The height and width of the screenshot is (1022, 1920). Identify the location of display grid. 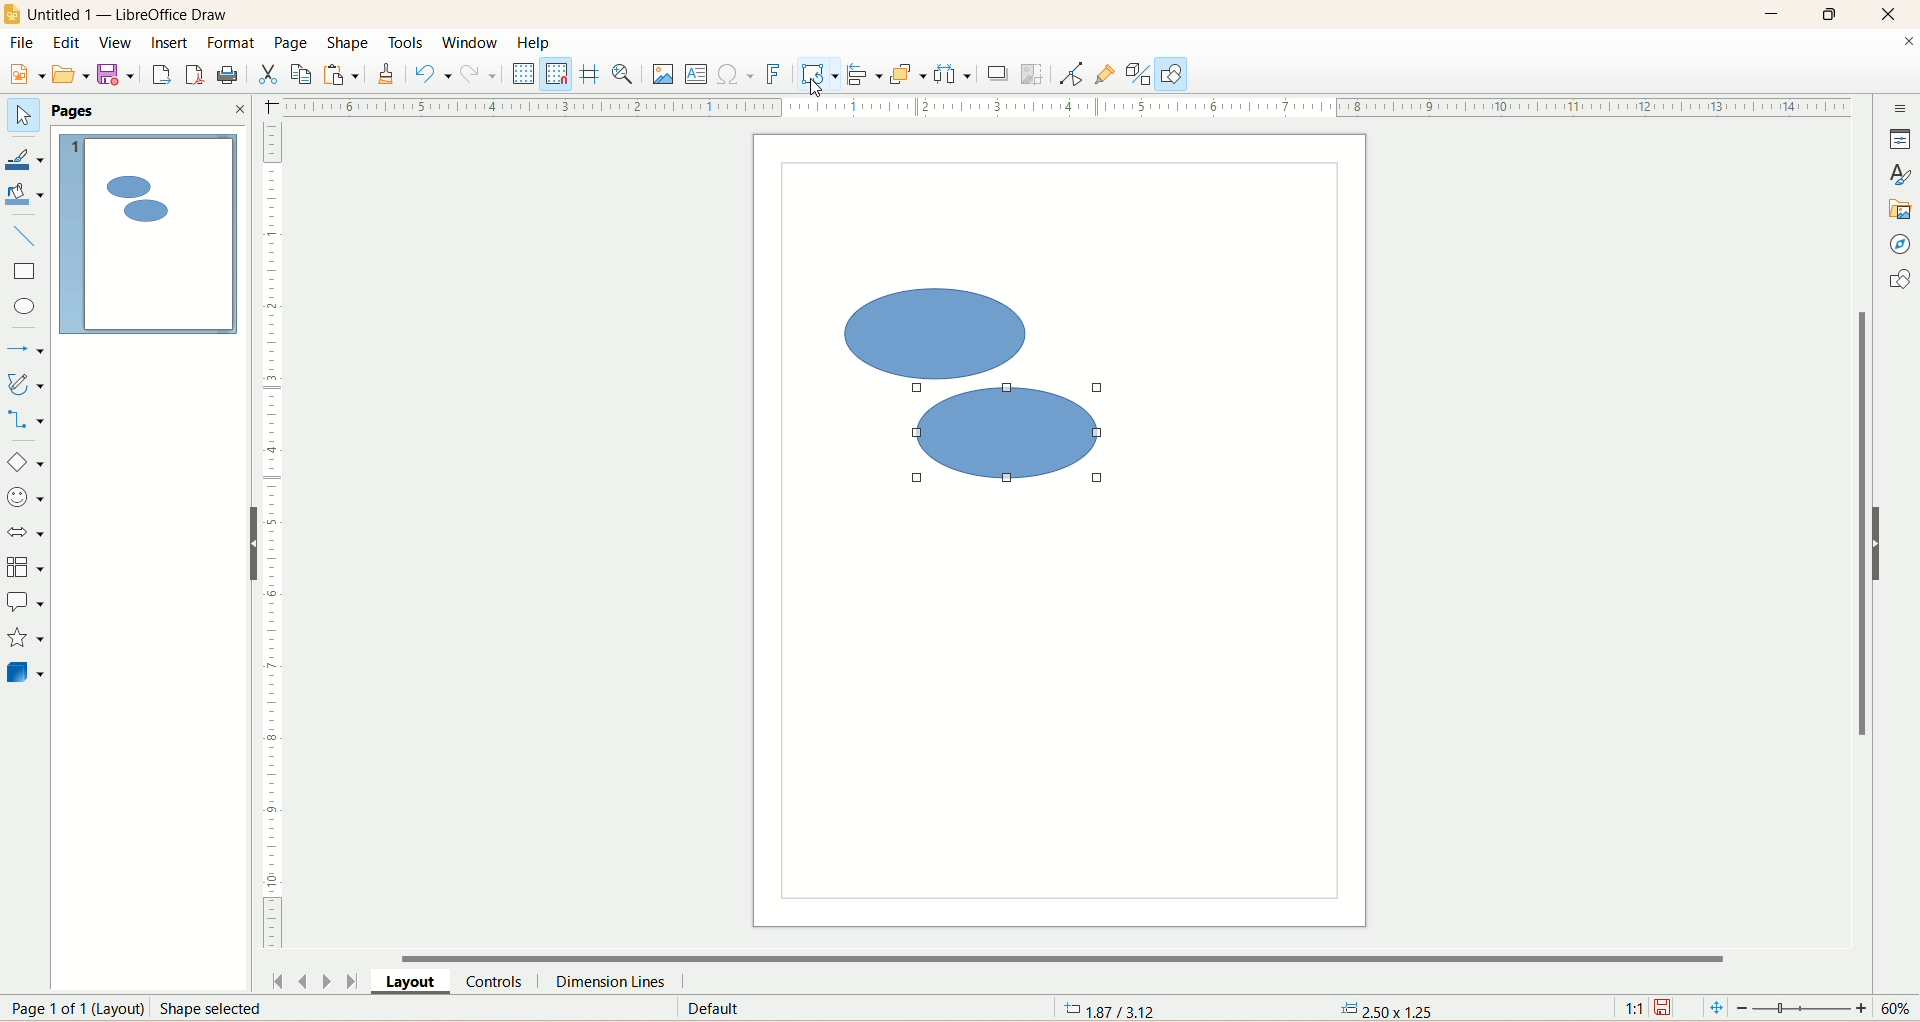
(524, 74).